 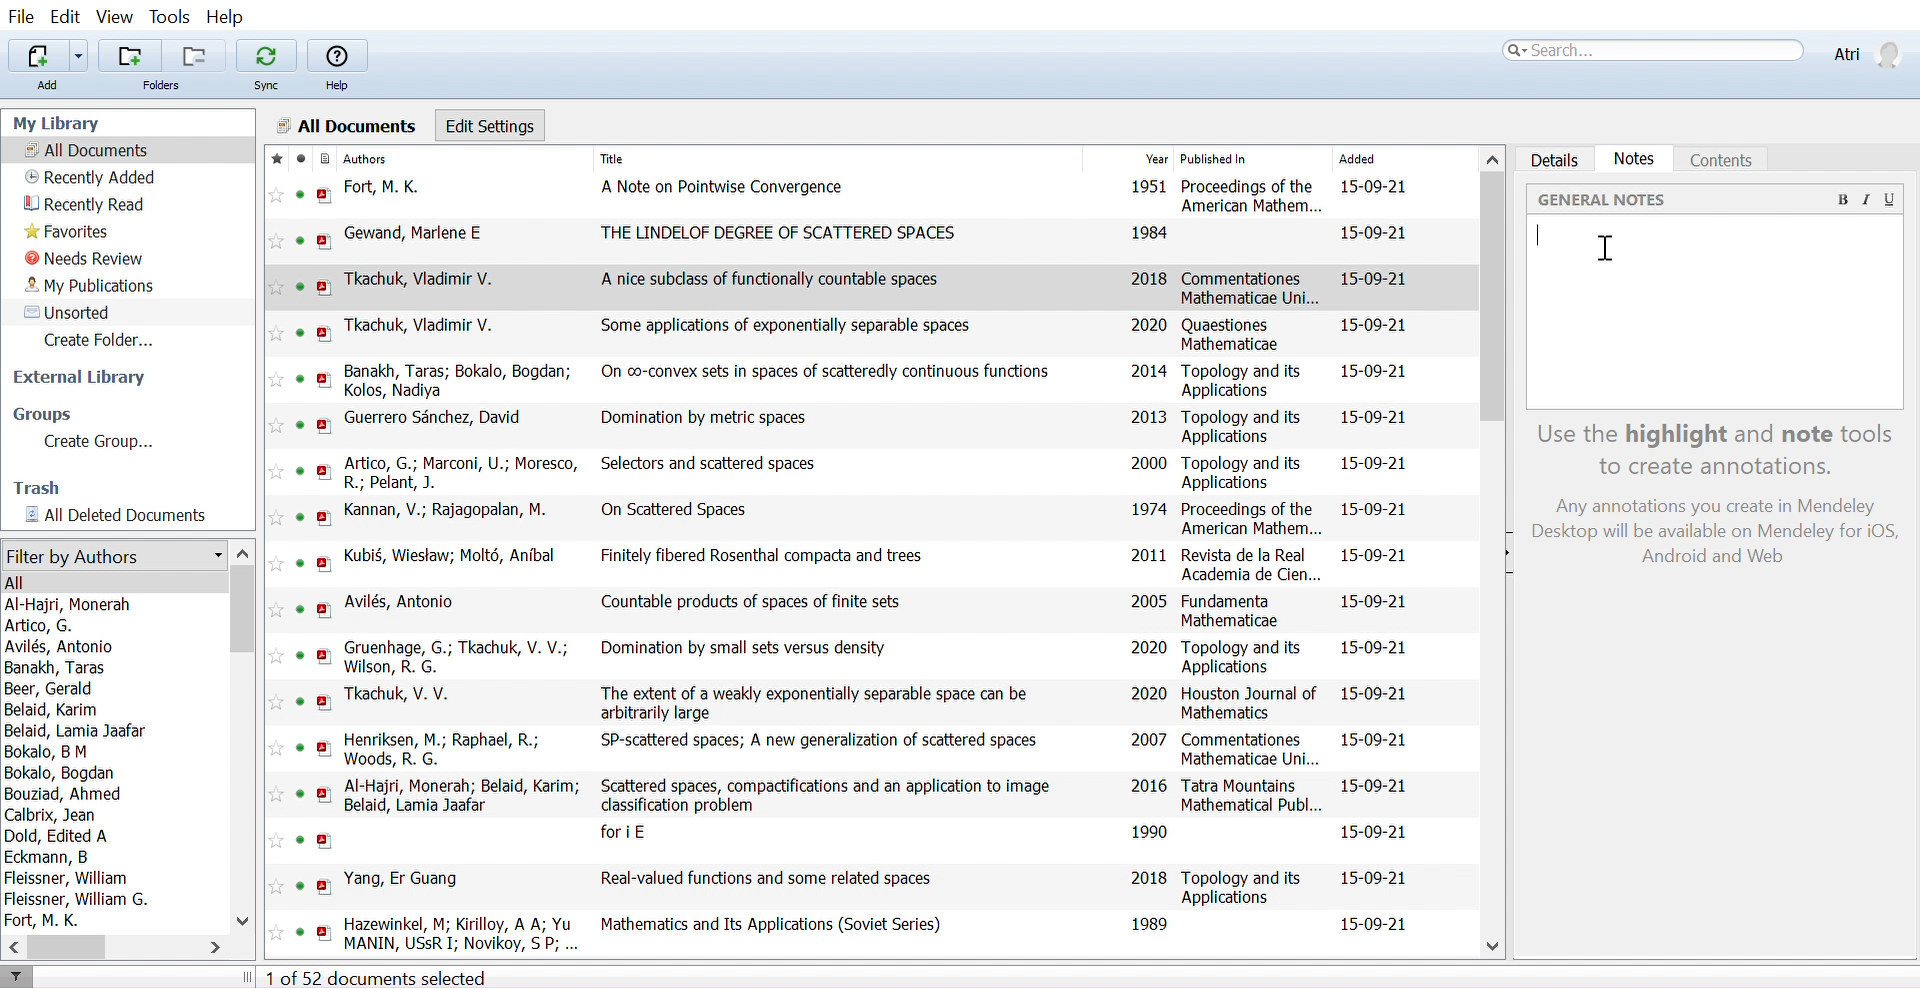 What do you see at coordinates (344, 124) in the screenshot?
I see `All Documents` at bounding box center [344, 124].